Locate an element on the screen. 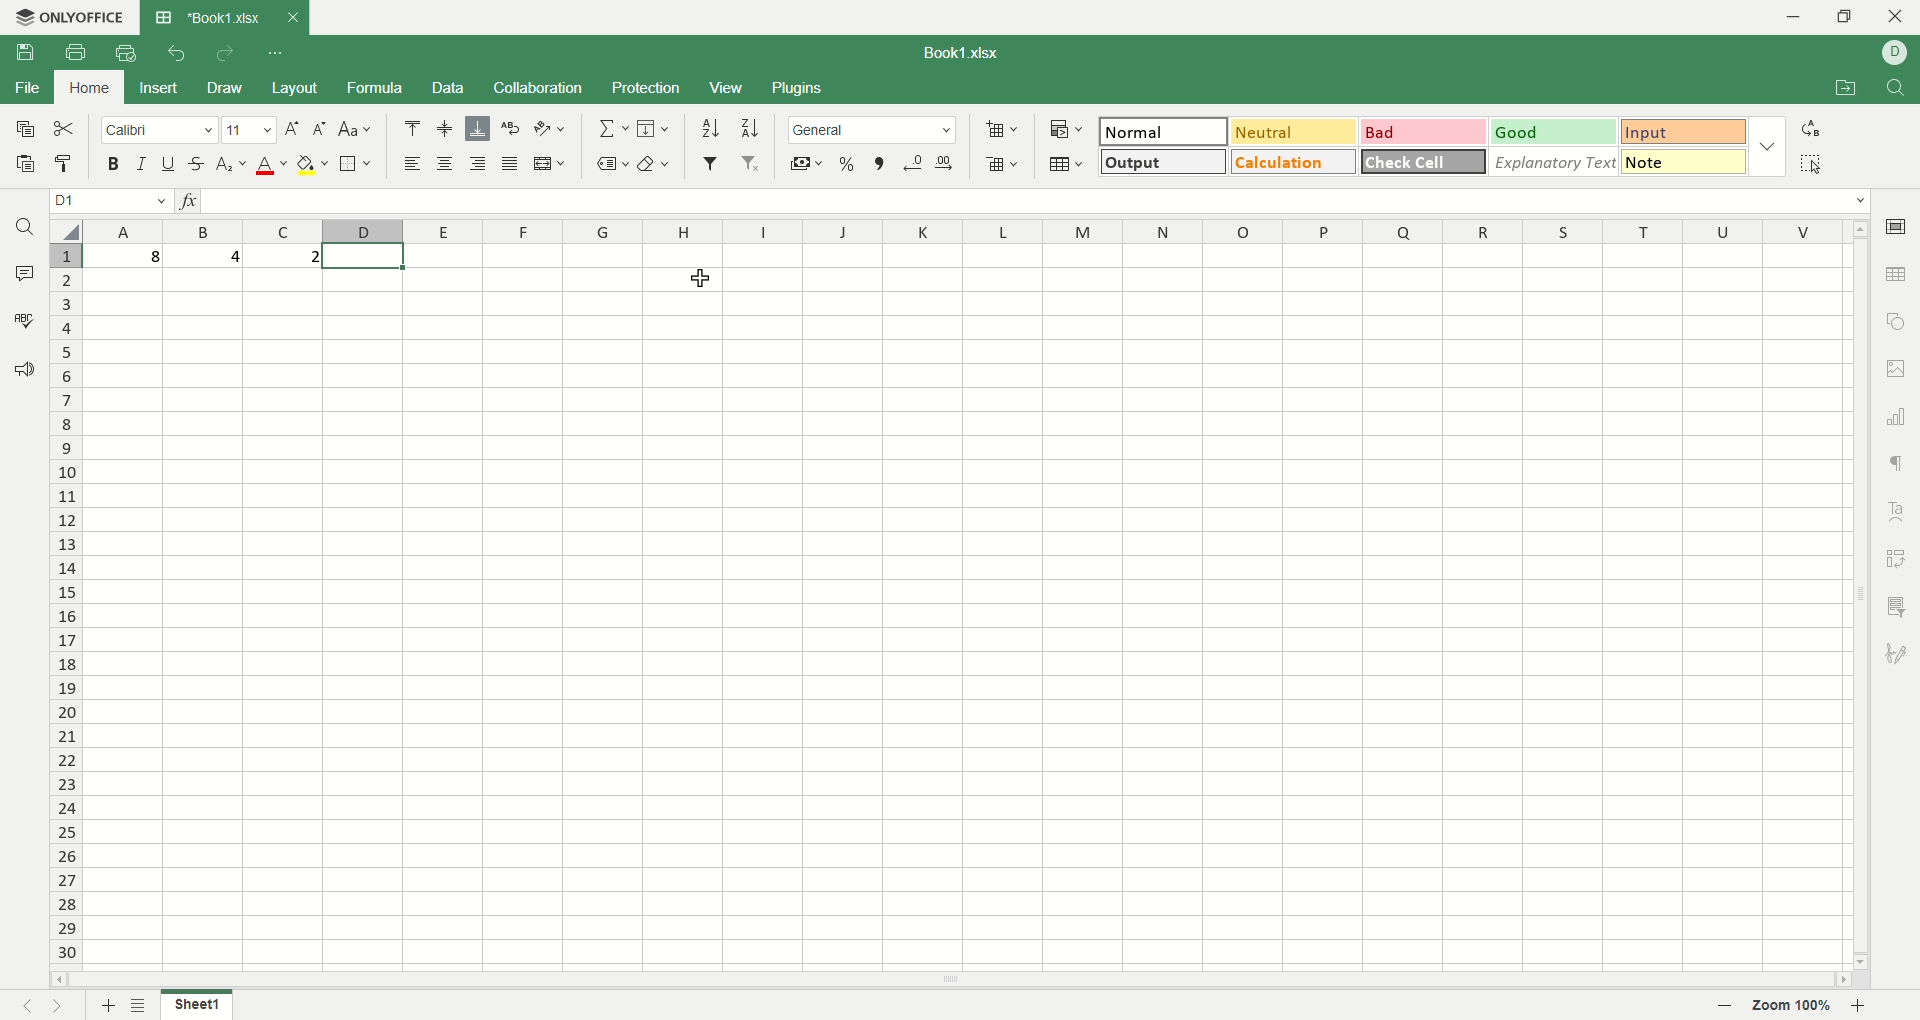  conditional formatting is located at coordinates (1067, 131).